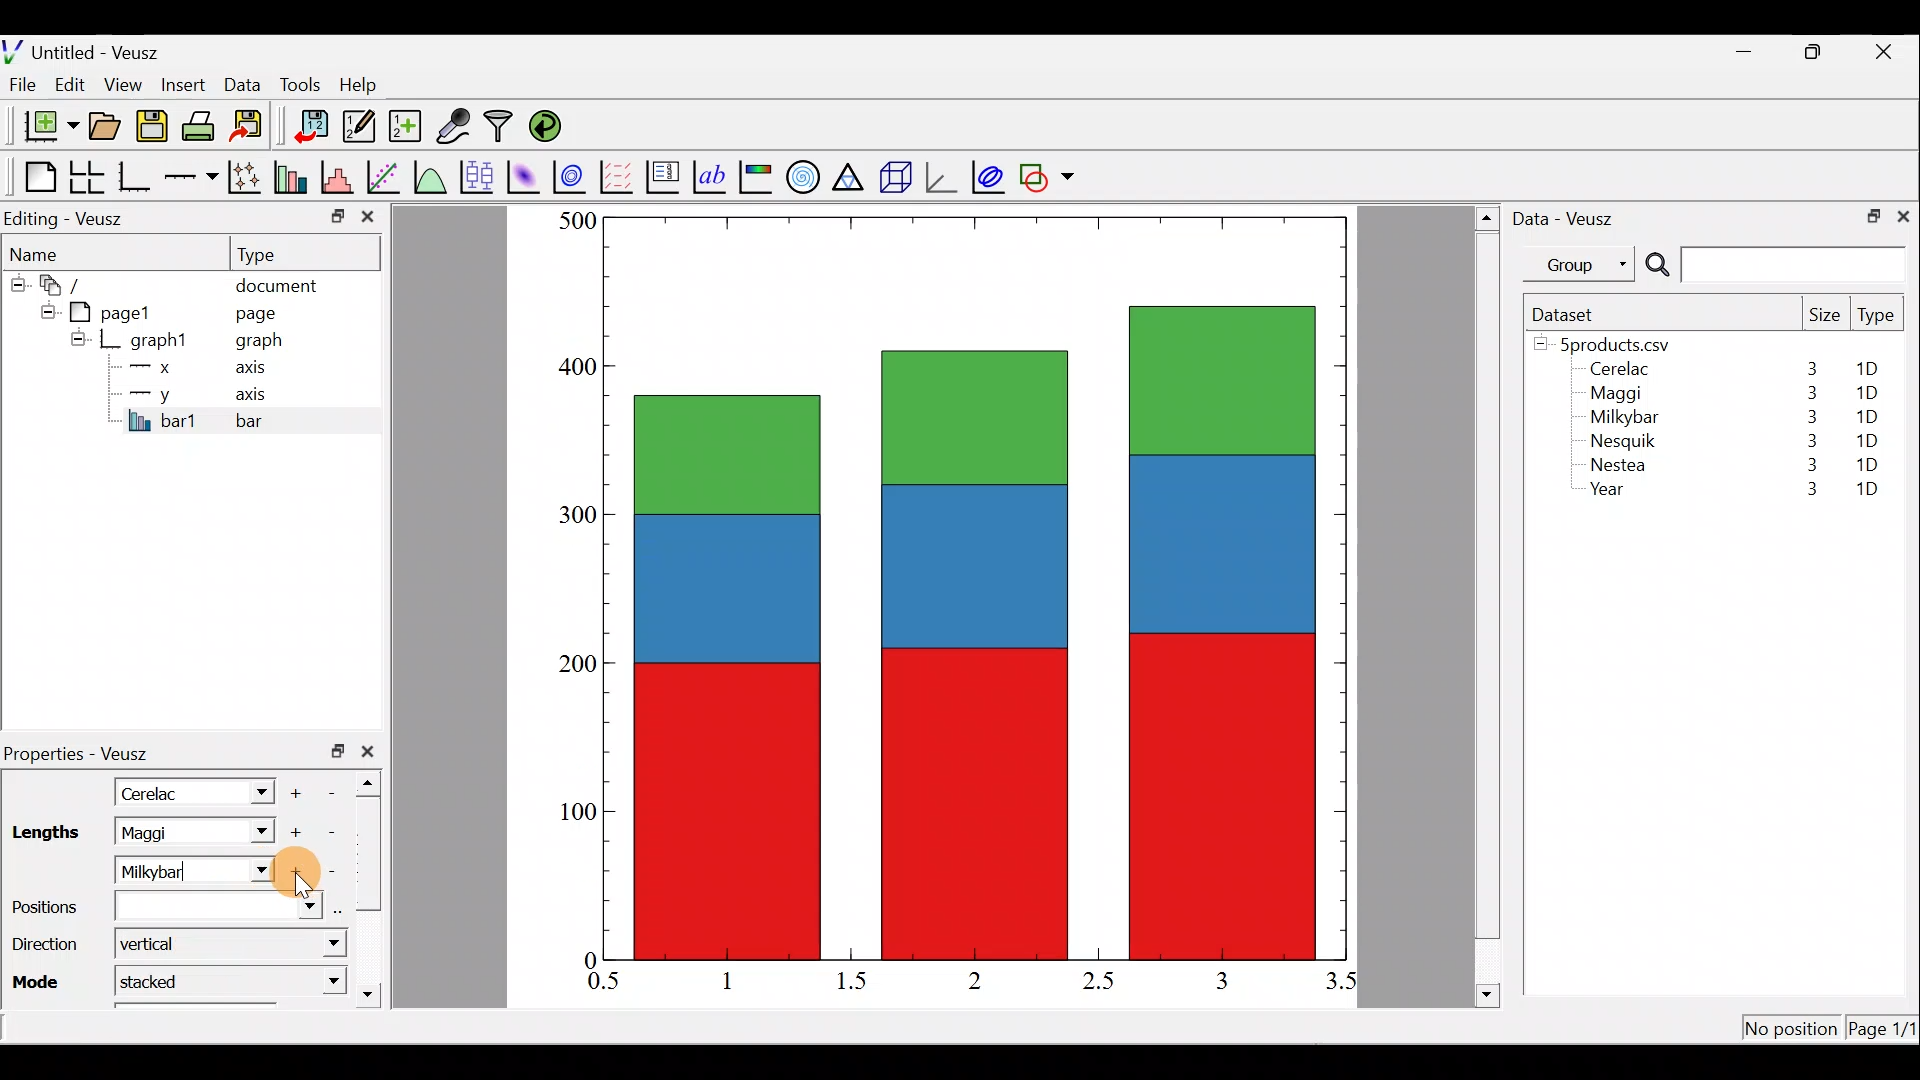 The image size is (1920, 1080). I want to click on Positions, so click(164, 907).